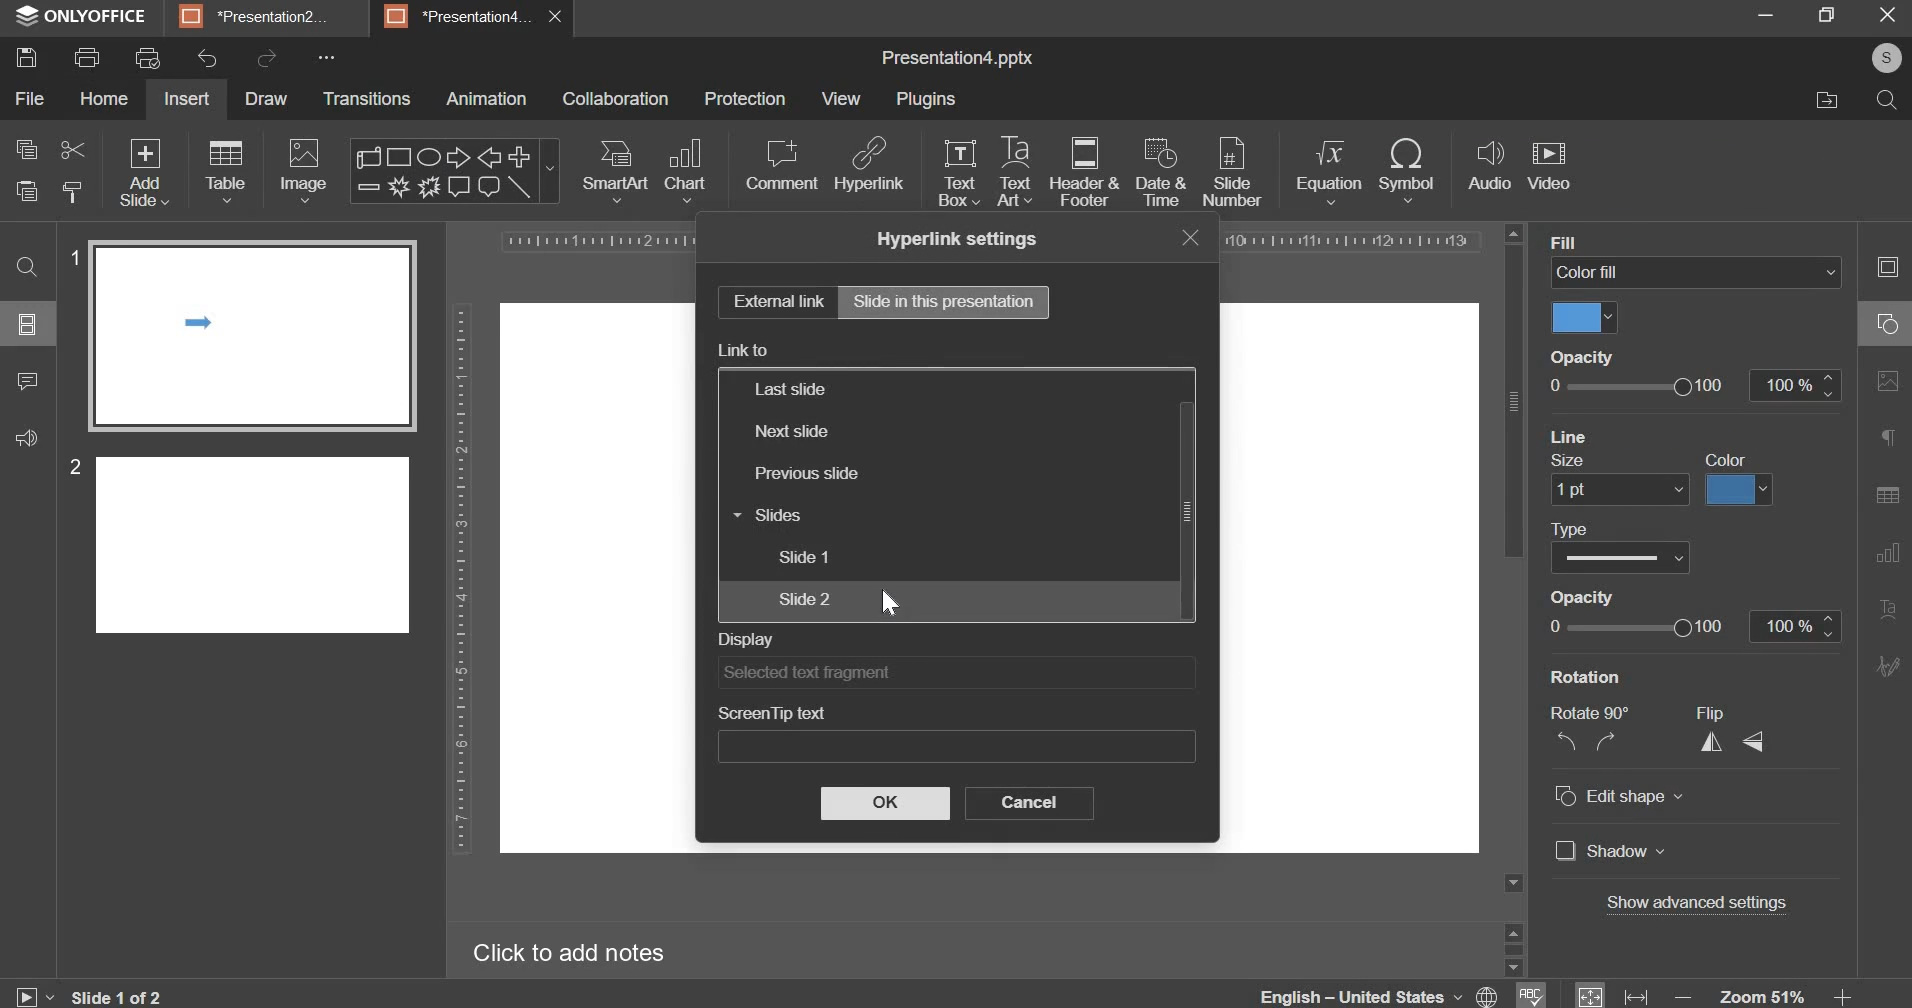 This screenshot has height=1008, width=1912. I want to click on view, so click(839, 99).